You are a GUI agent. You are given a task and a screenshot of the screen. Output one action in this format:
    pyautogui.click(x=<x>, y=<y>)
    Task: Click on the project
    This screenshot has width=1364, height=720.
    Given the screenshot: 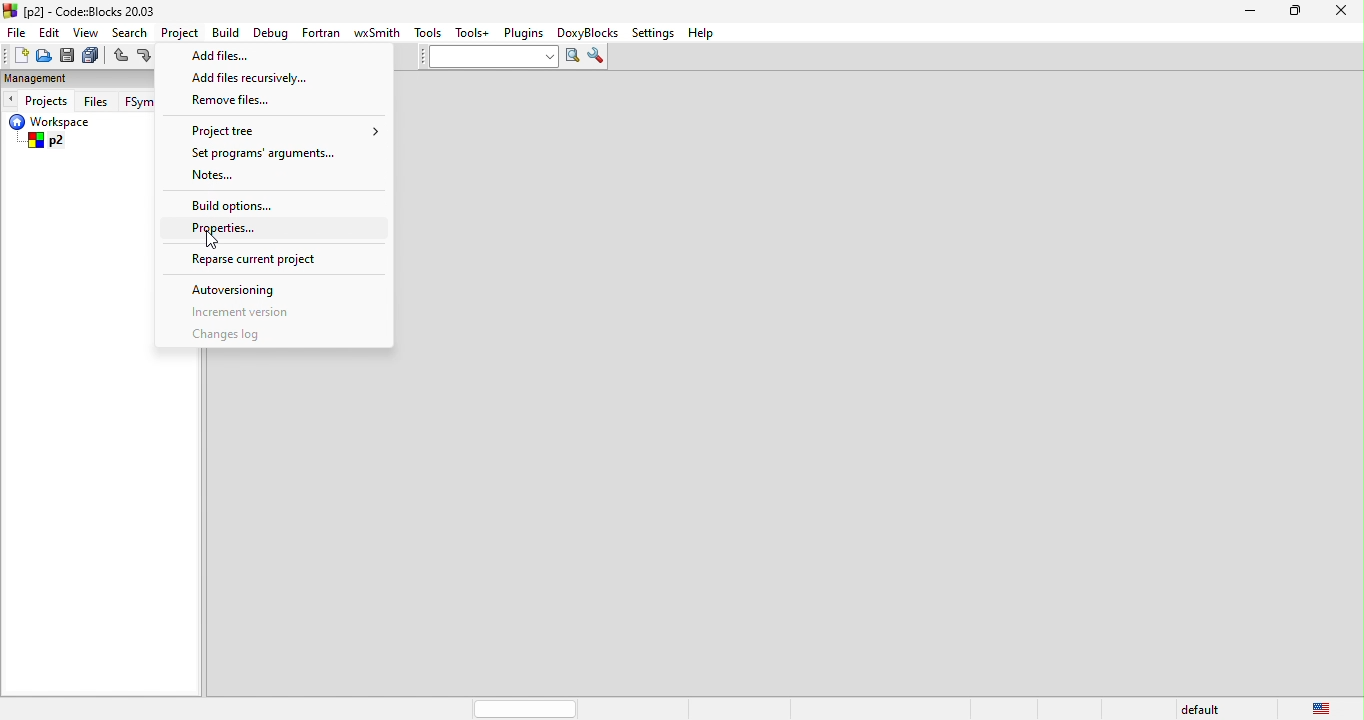 What is the action you would take?
    pyautogui.click(x=182, y=33)
    